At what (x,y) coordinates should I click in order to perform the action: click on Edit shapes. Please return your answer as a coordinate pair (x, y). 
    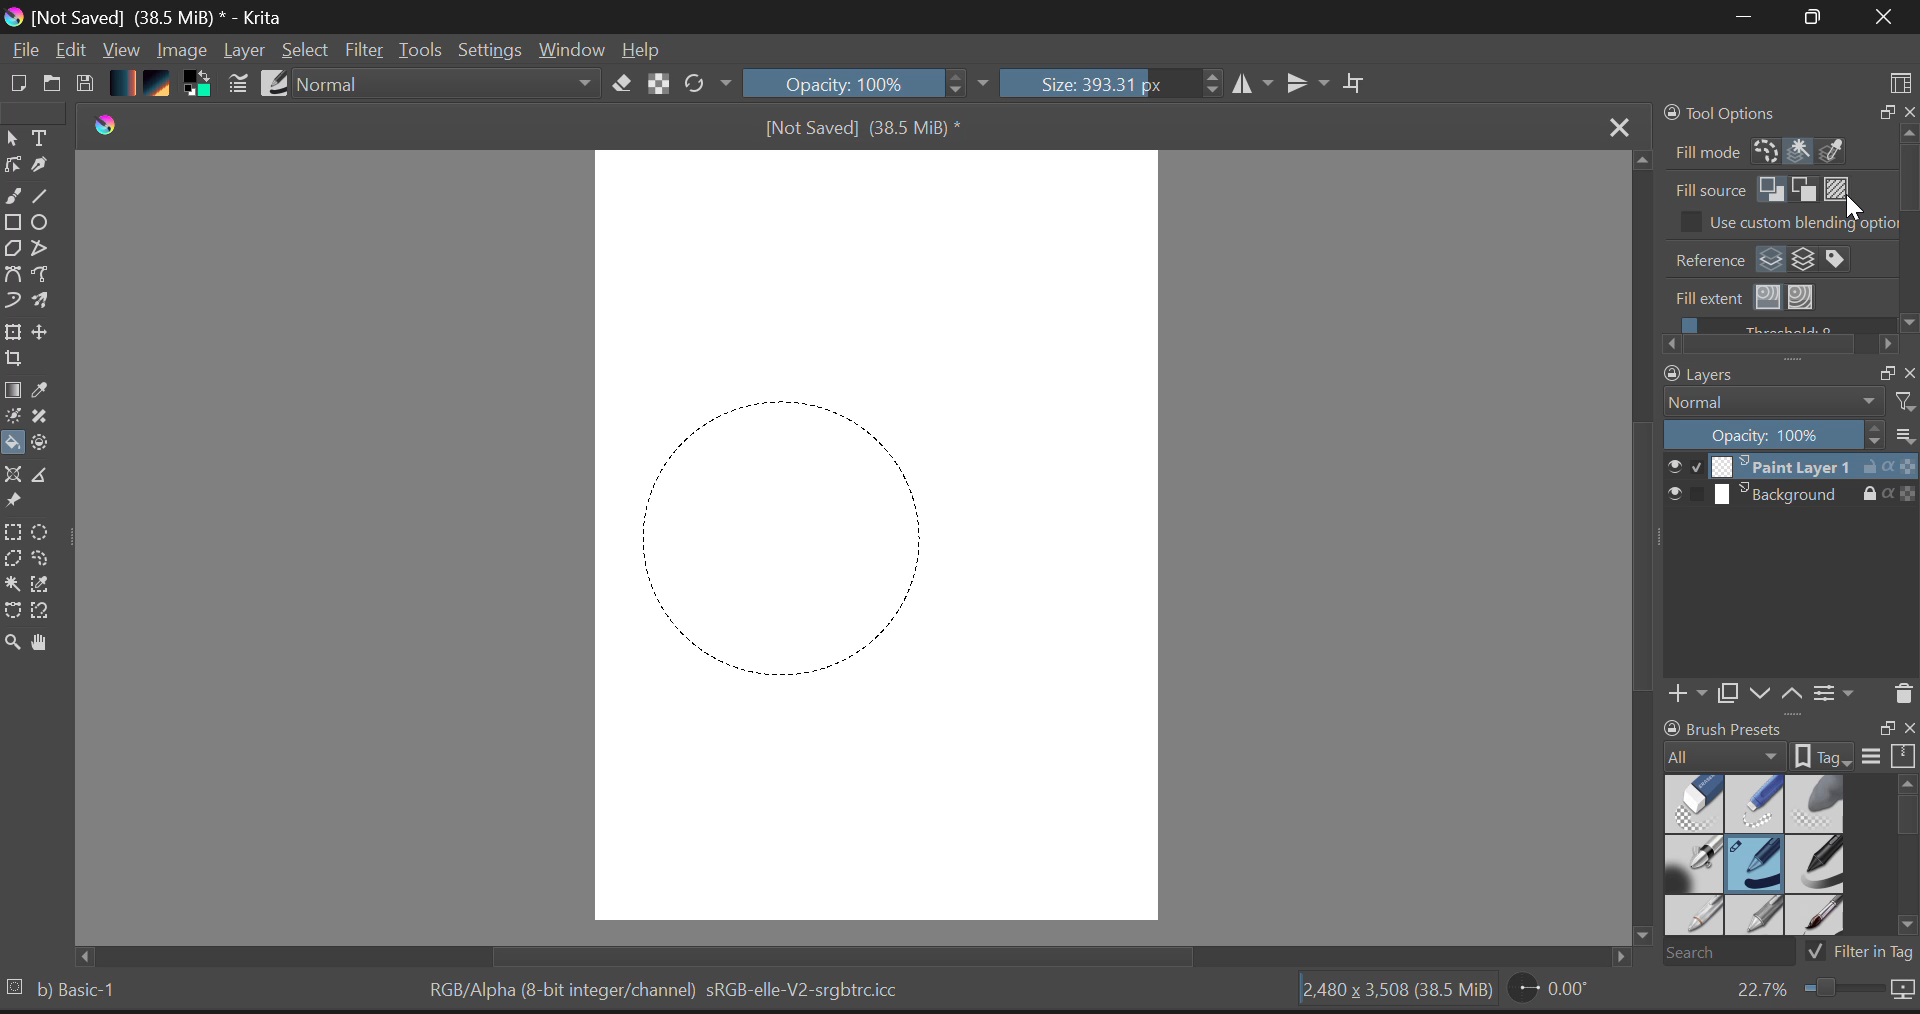
    Looking at the image, I should click on (12, 167).